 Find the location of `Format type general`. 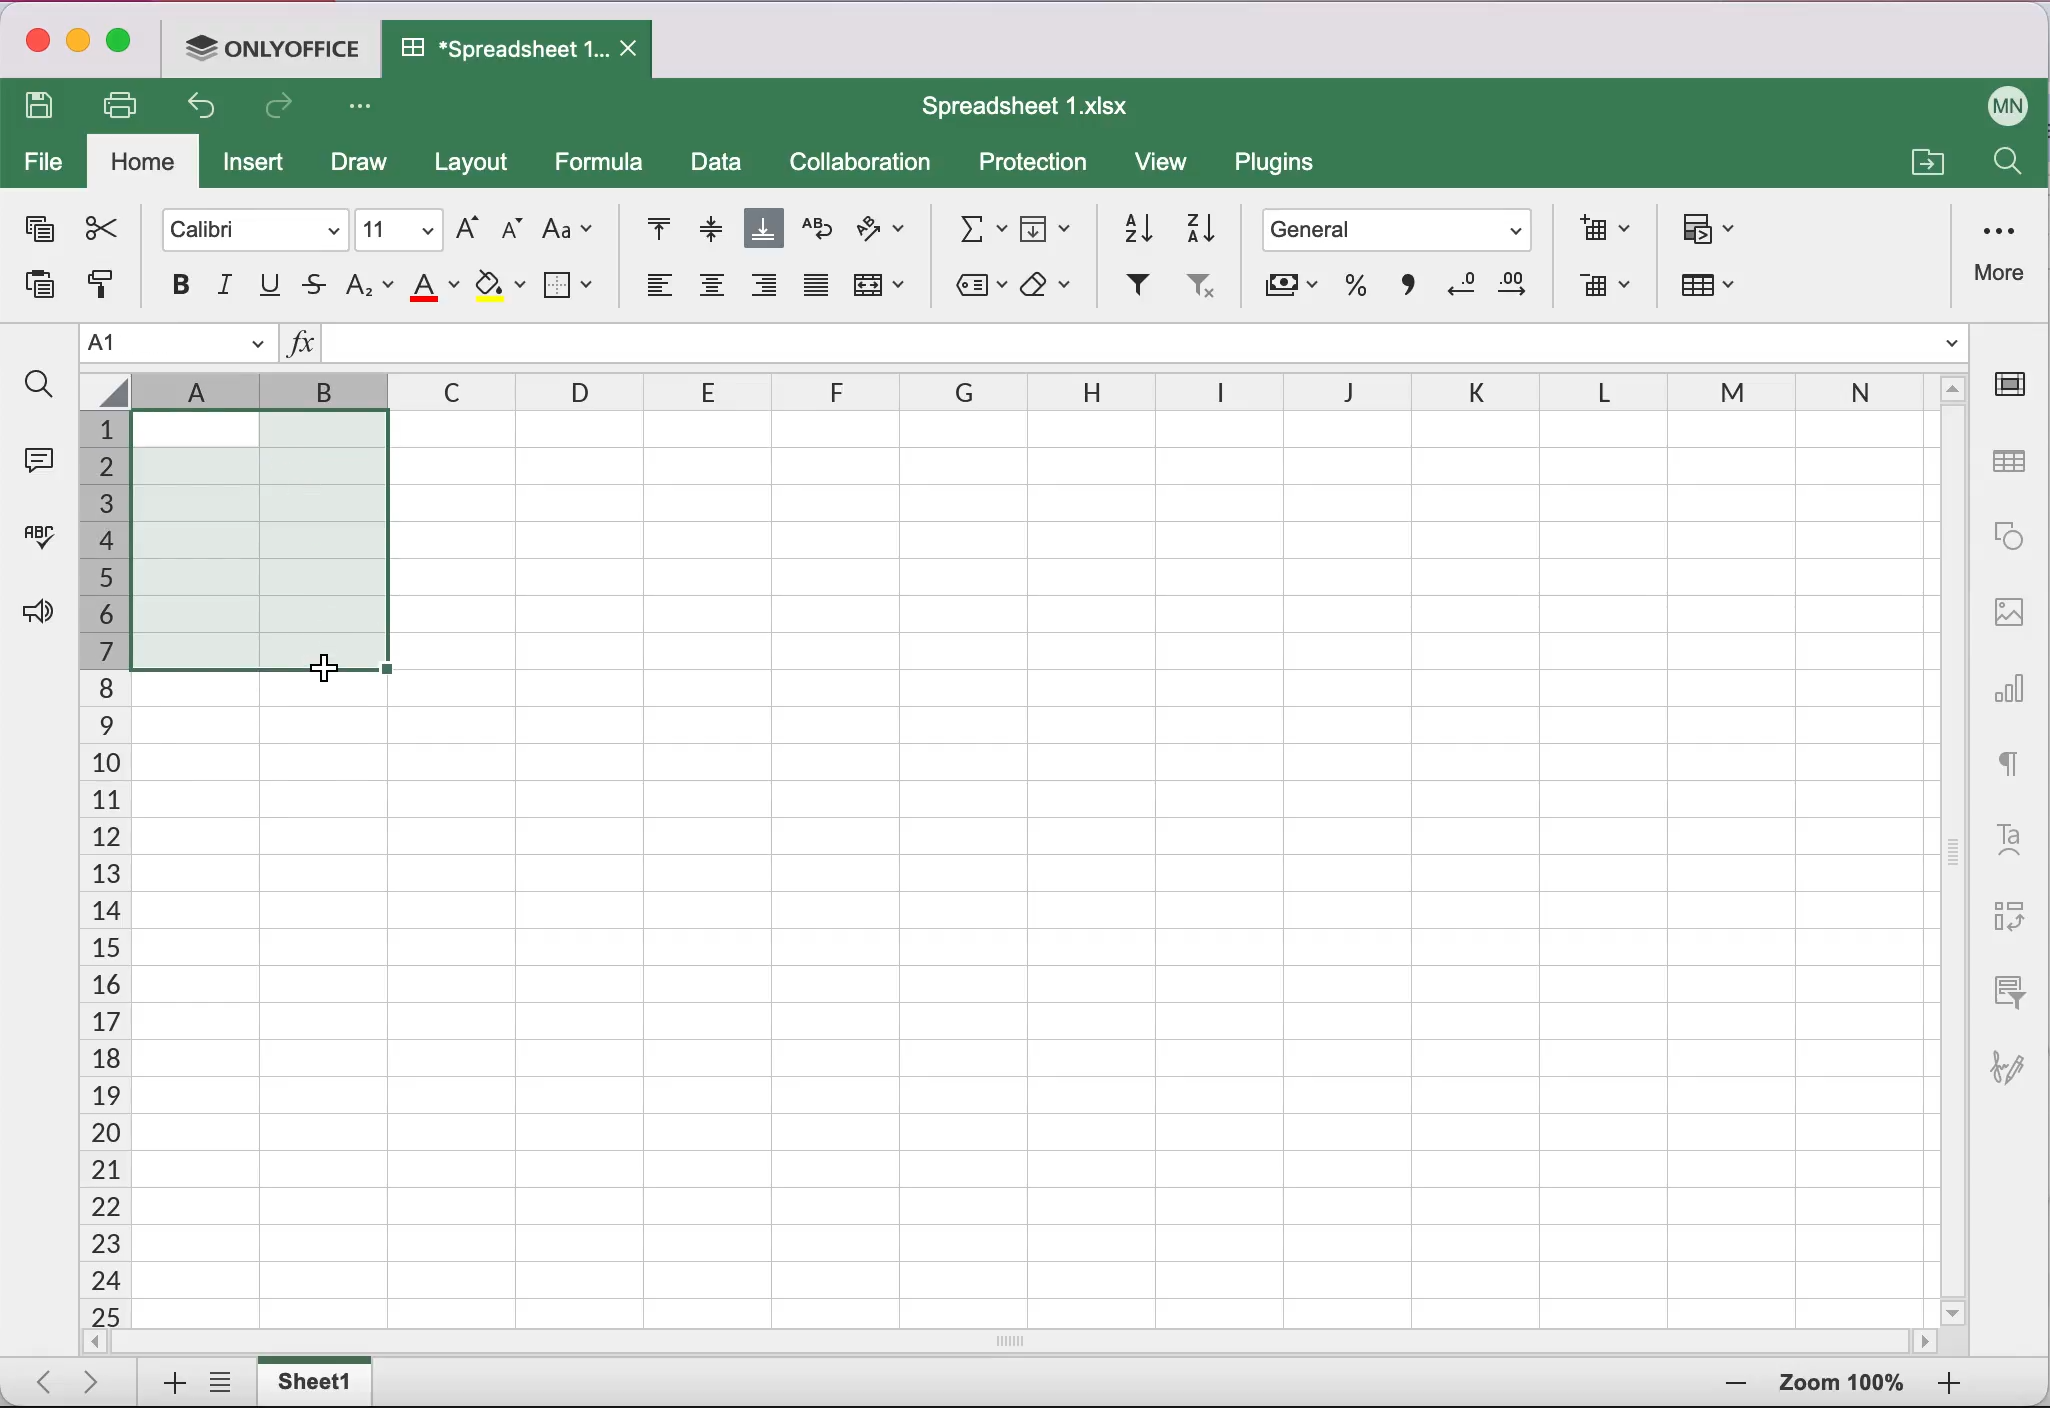

Format type general is located at coordinates (1402, 233).